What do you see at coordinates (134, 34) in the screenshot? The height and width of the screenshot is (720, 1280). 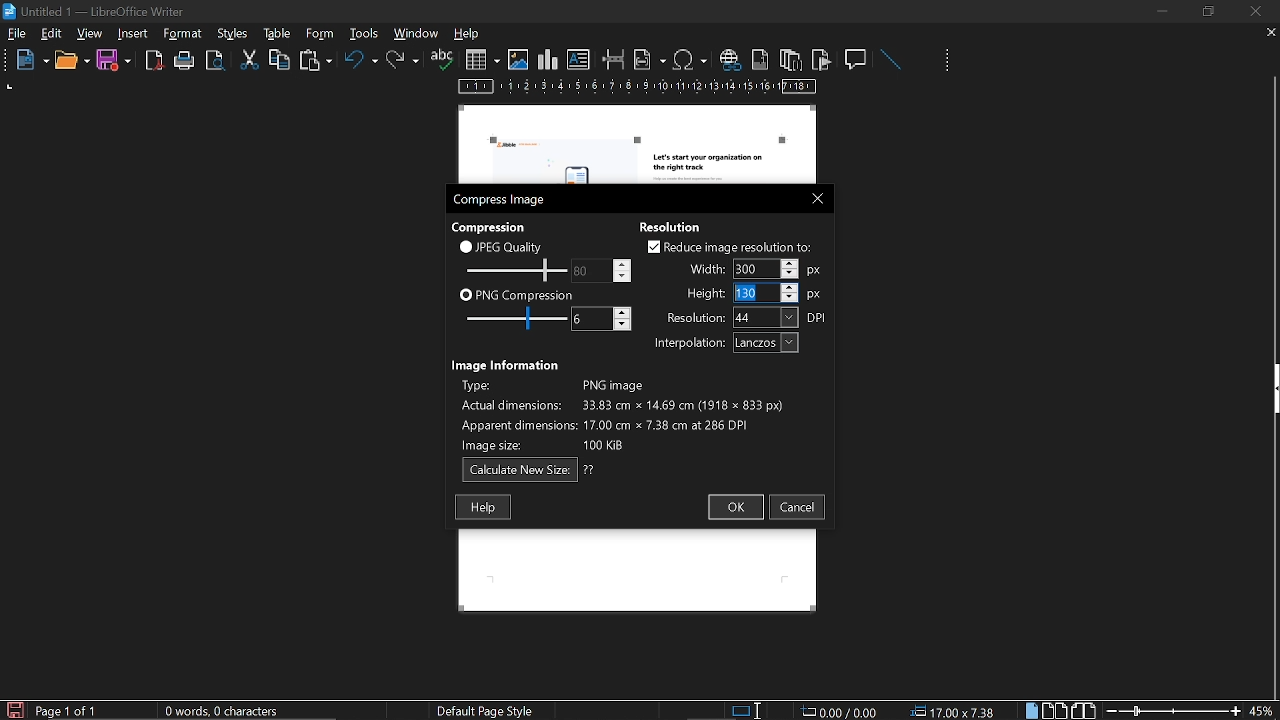 I see `insert` at bounding box center [134, 34].